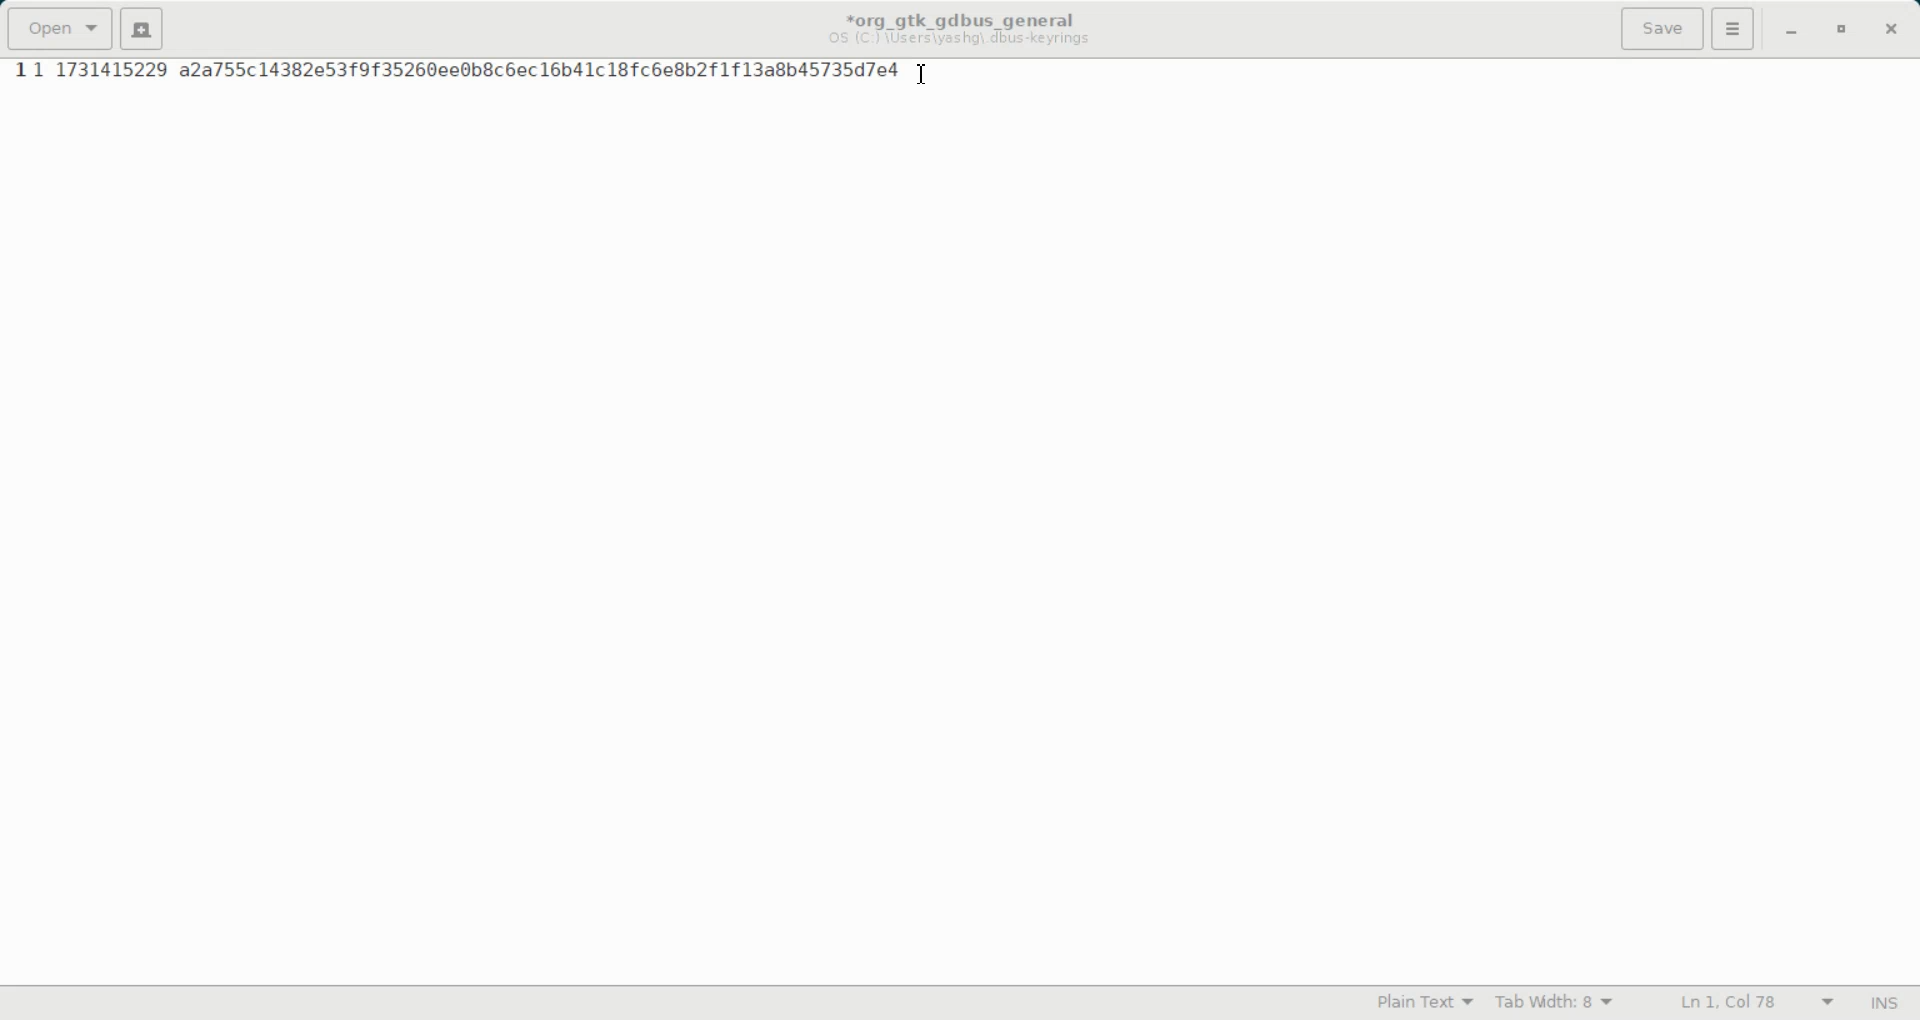 The image size is (1920, 1020). What do you see at coordinates (18, 71) in the screenshot?
I see `Line Number` at bounding box center [18, 71].